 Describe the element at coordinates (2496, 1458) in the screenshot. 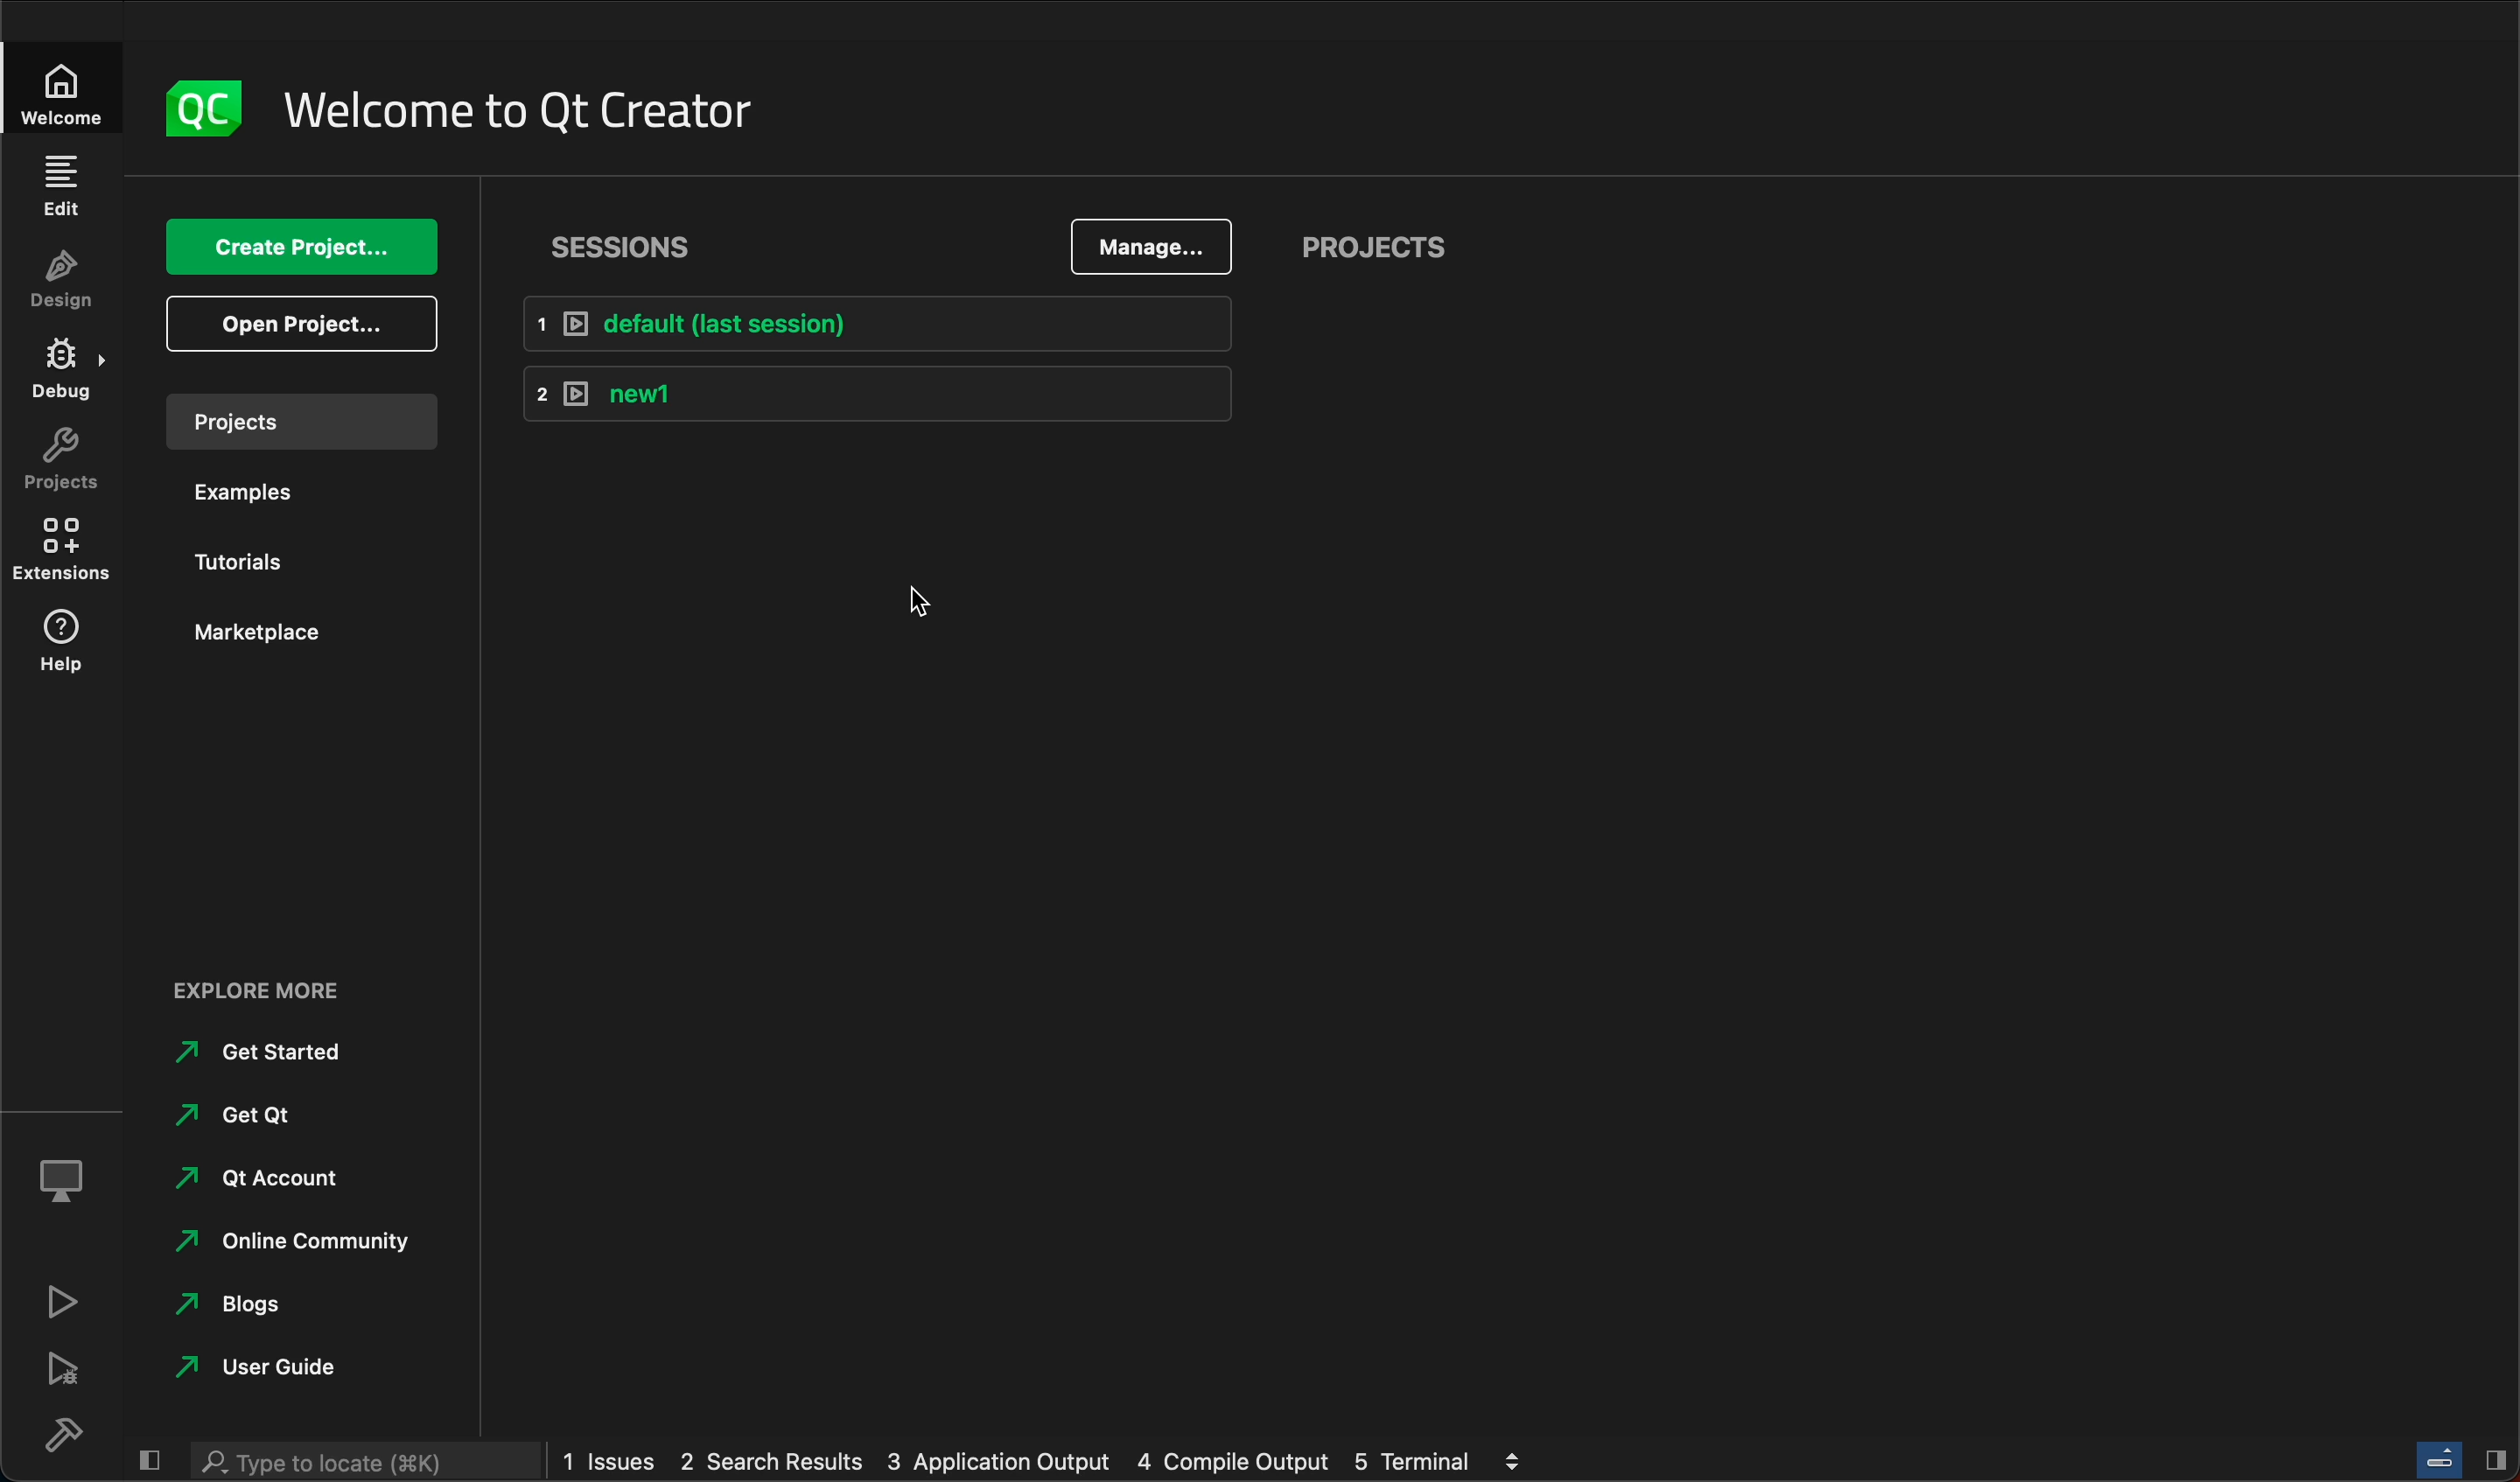

I see `hide/show right side bar` at that location.